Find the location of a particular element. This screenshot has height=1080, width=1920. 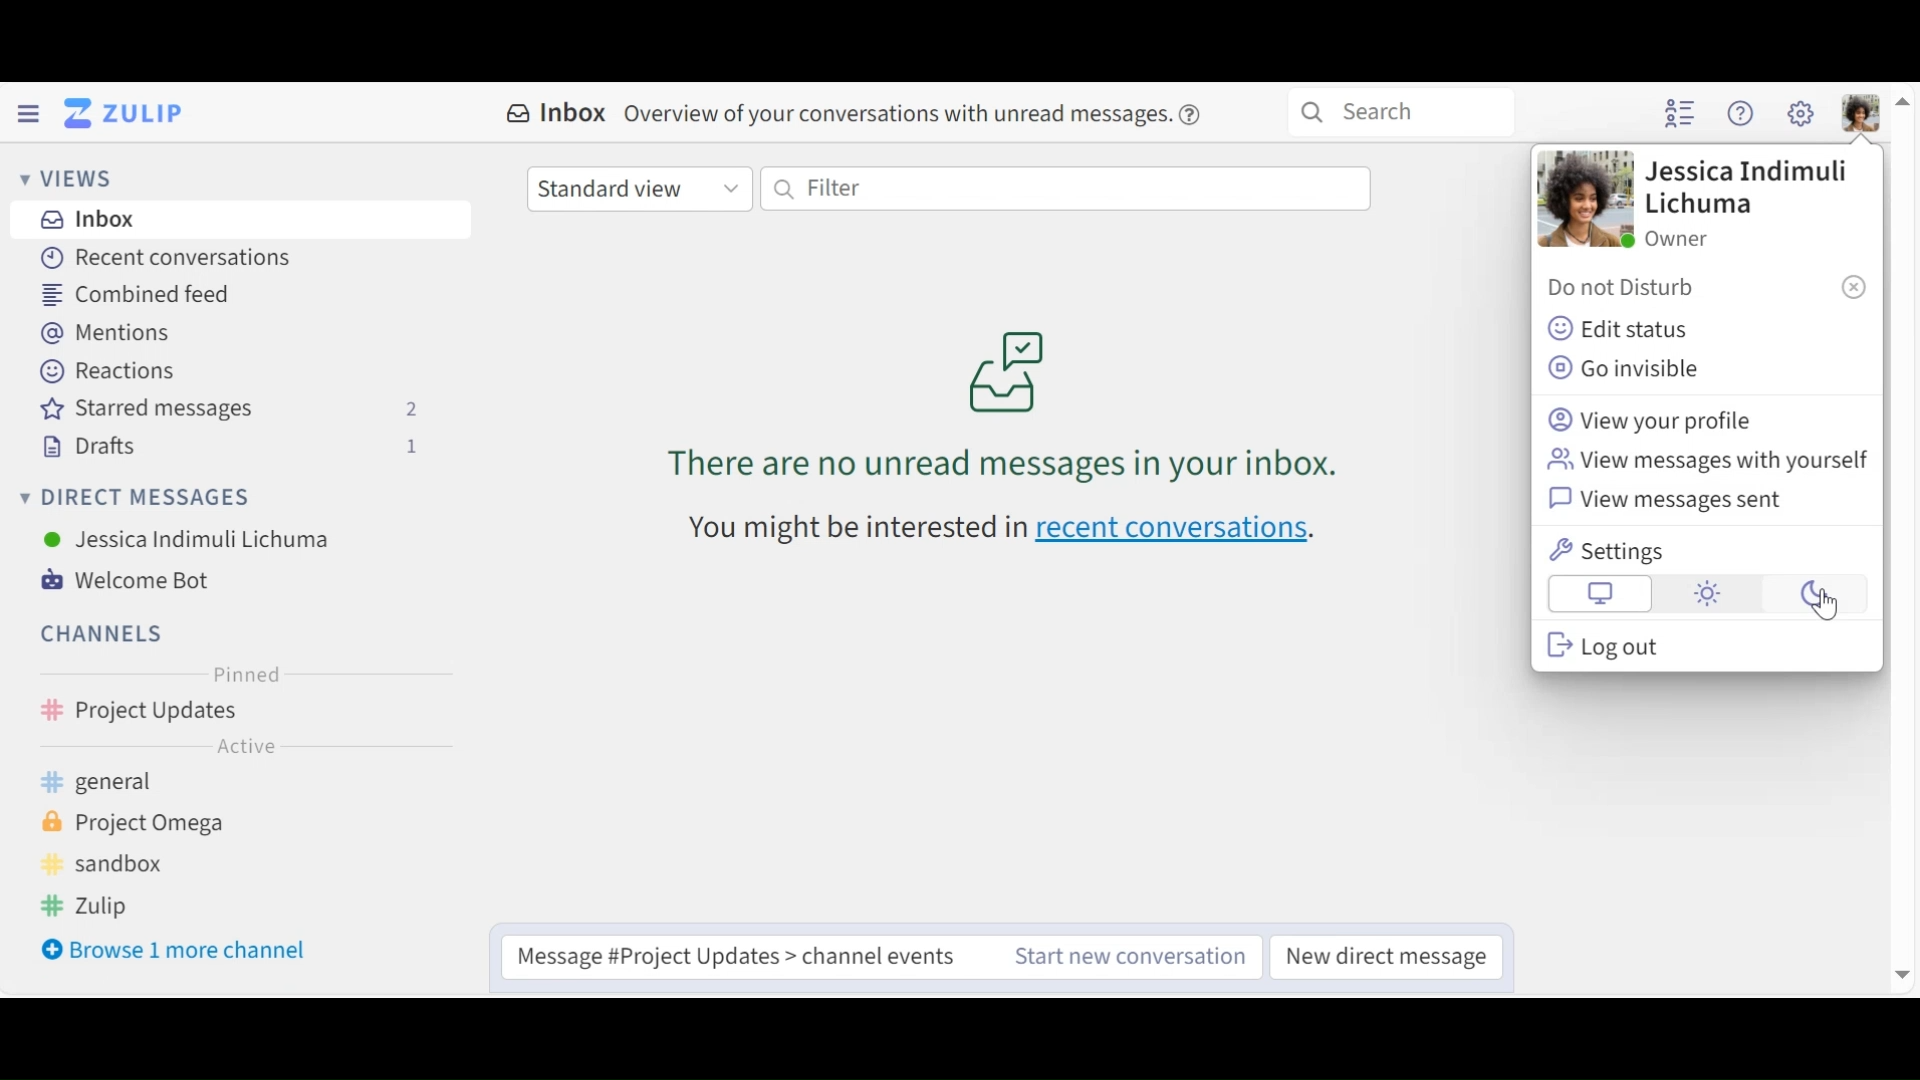

recent conversations. is located at coordinates (1186, 533).